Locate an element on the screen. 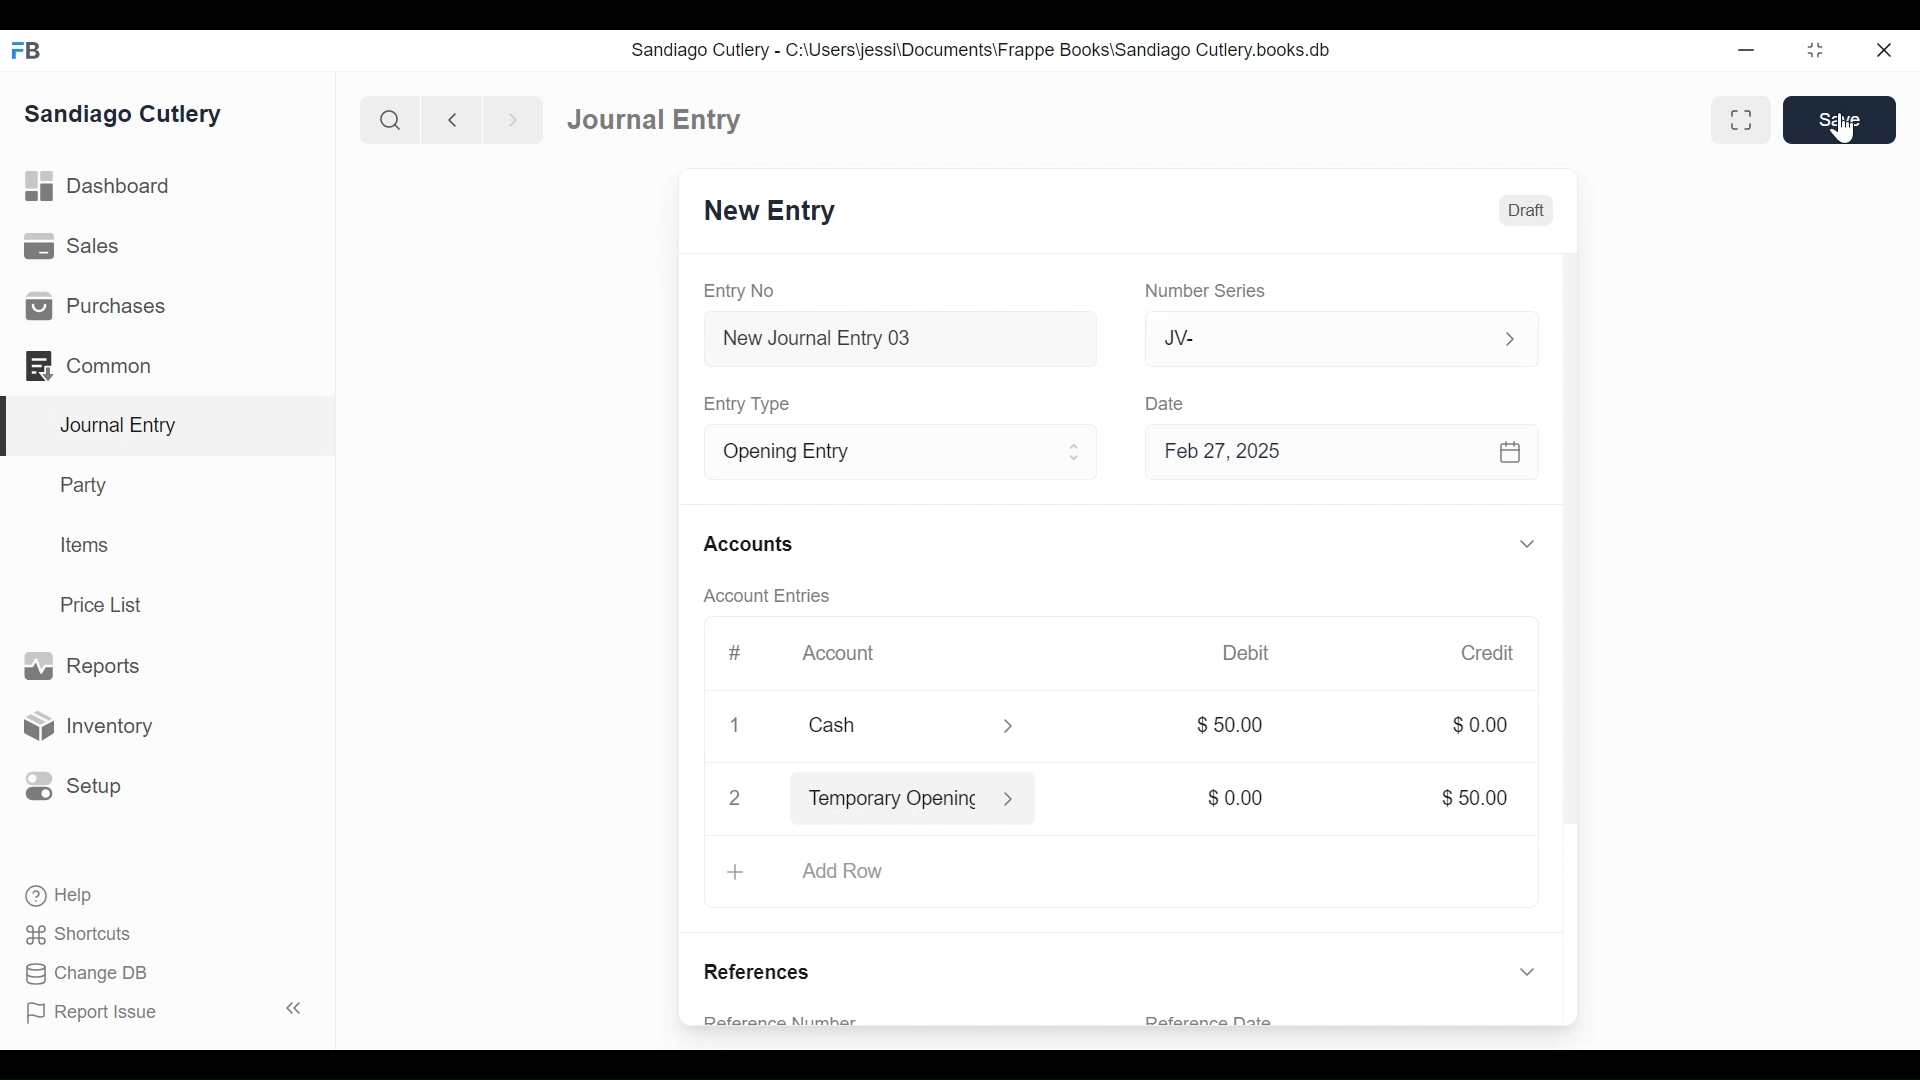 The height and width of the screenshot is (1080, 1920). Entry No is located at coordinates (738, 291).